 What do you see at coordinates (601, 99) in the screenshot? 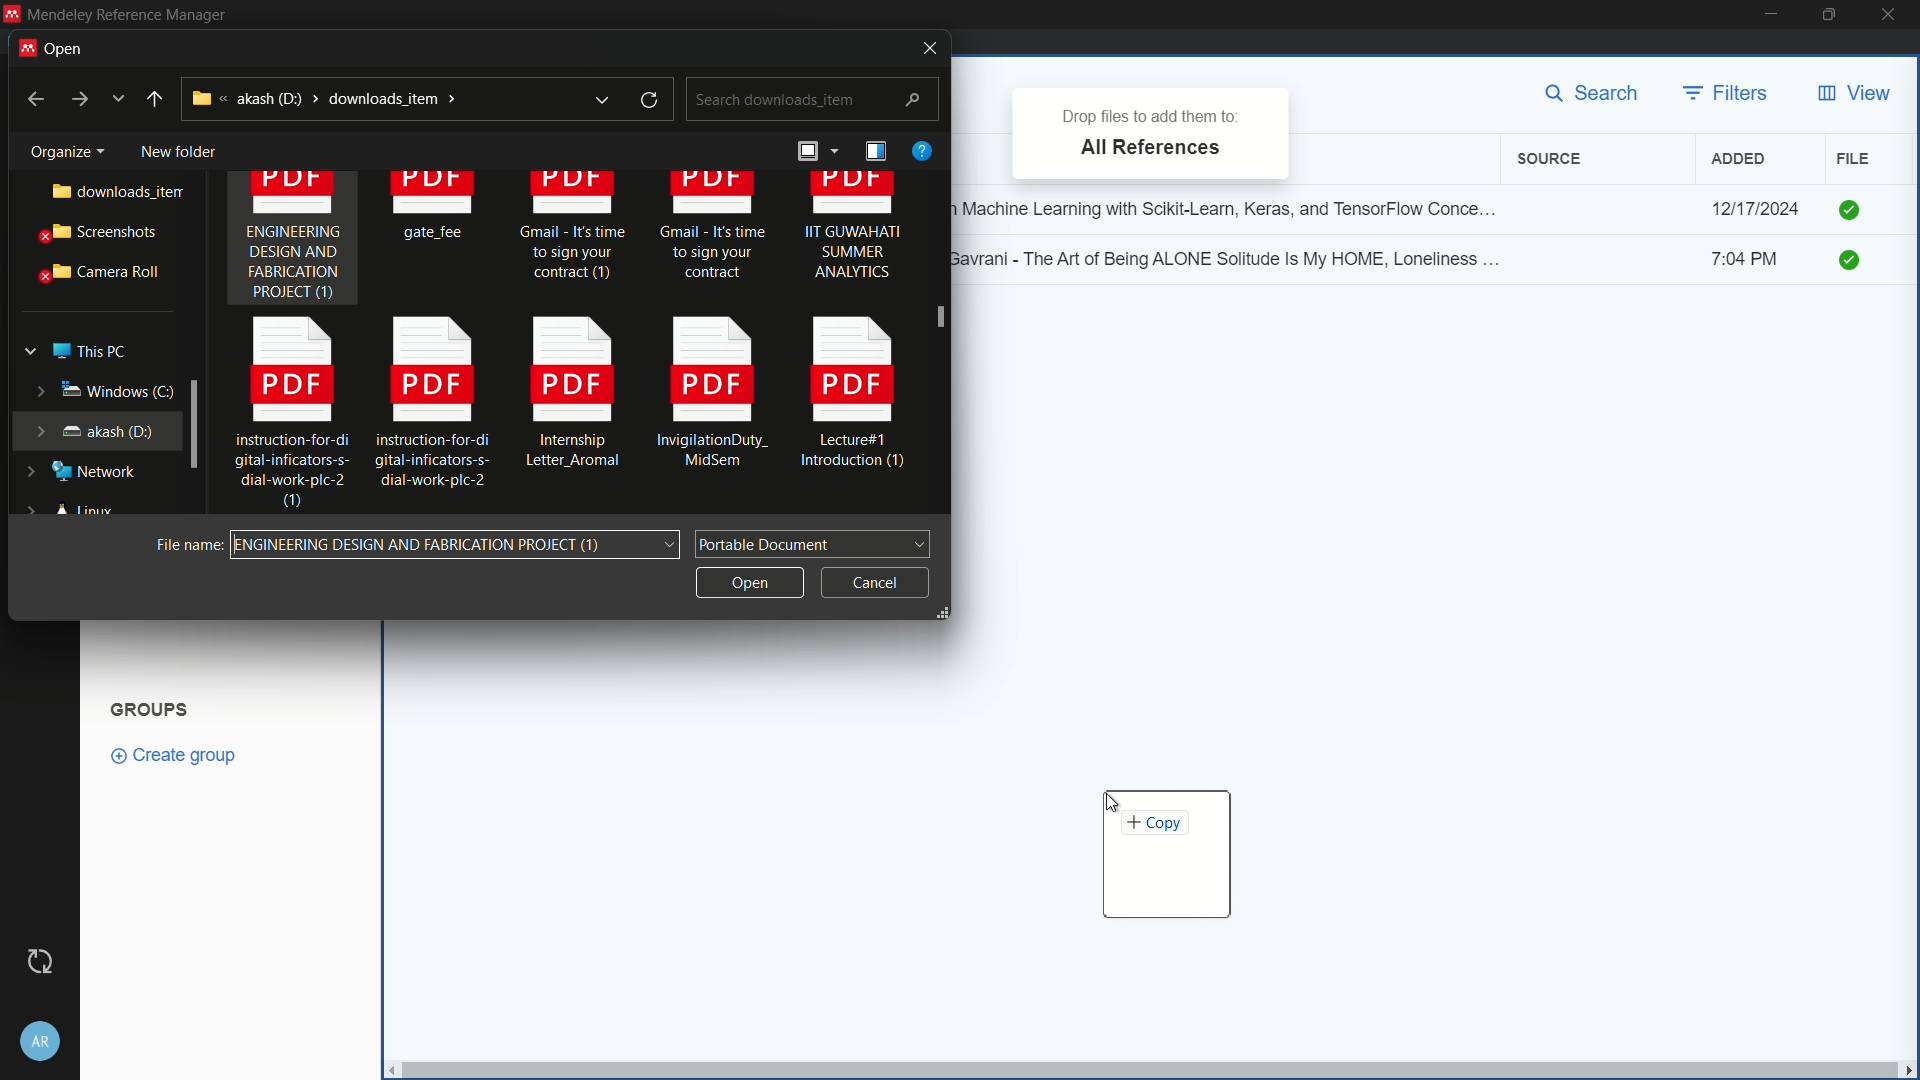
I see `expand` at bounding box center [601, 99].